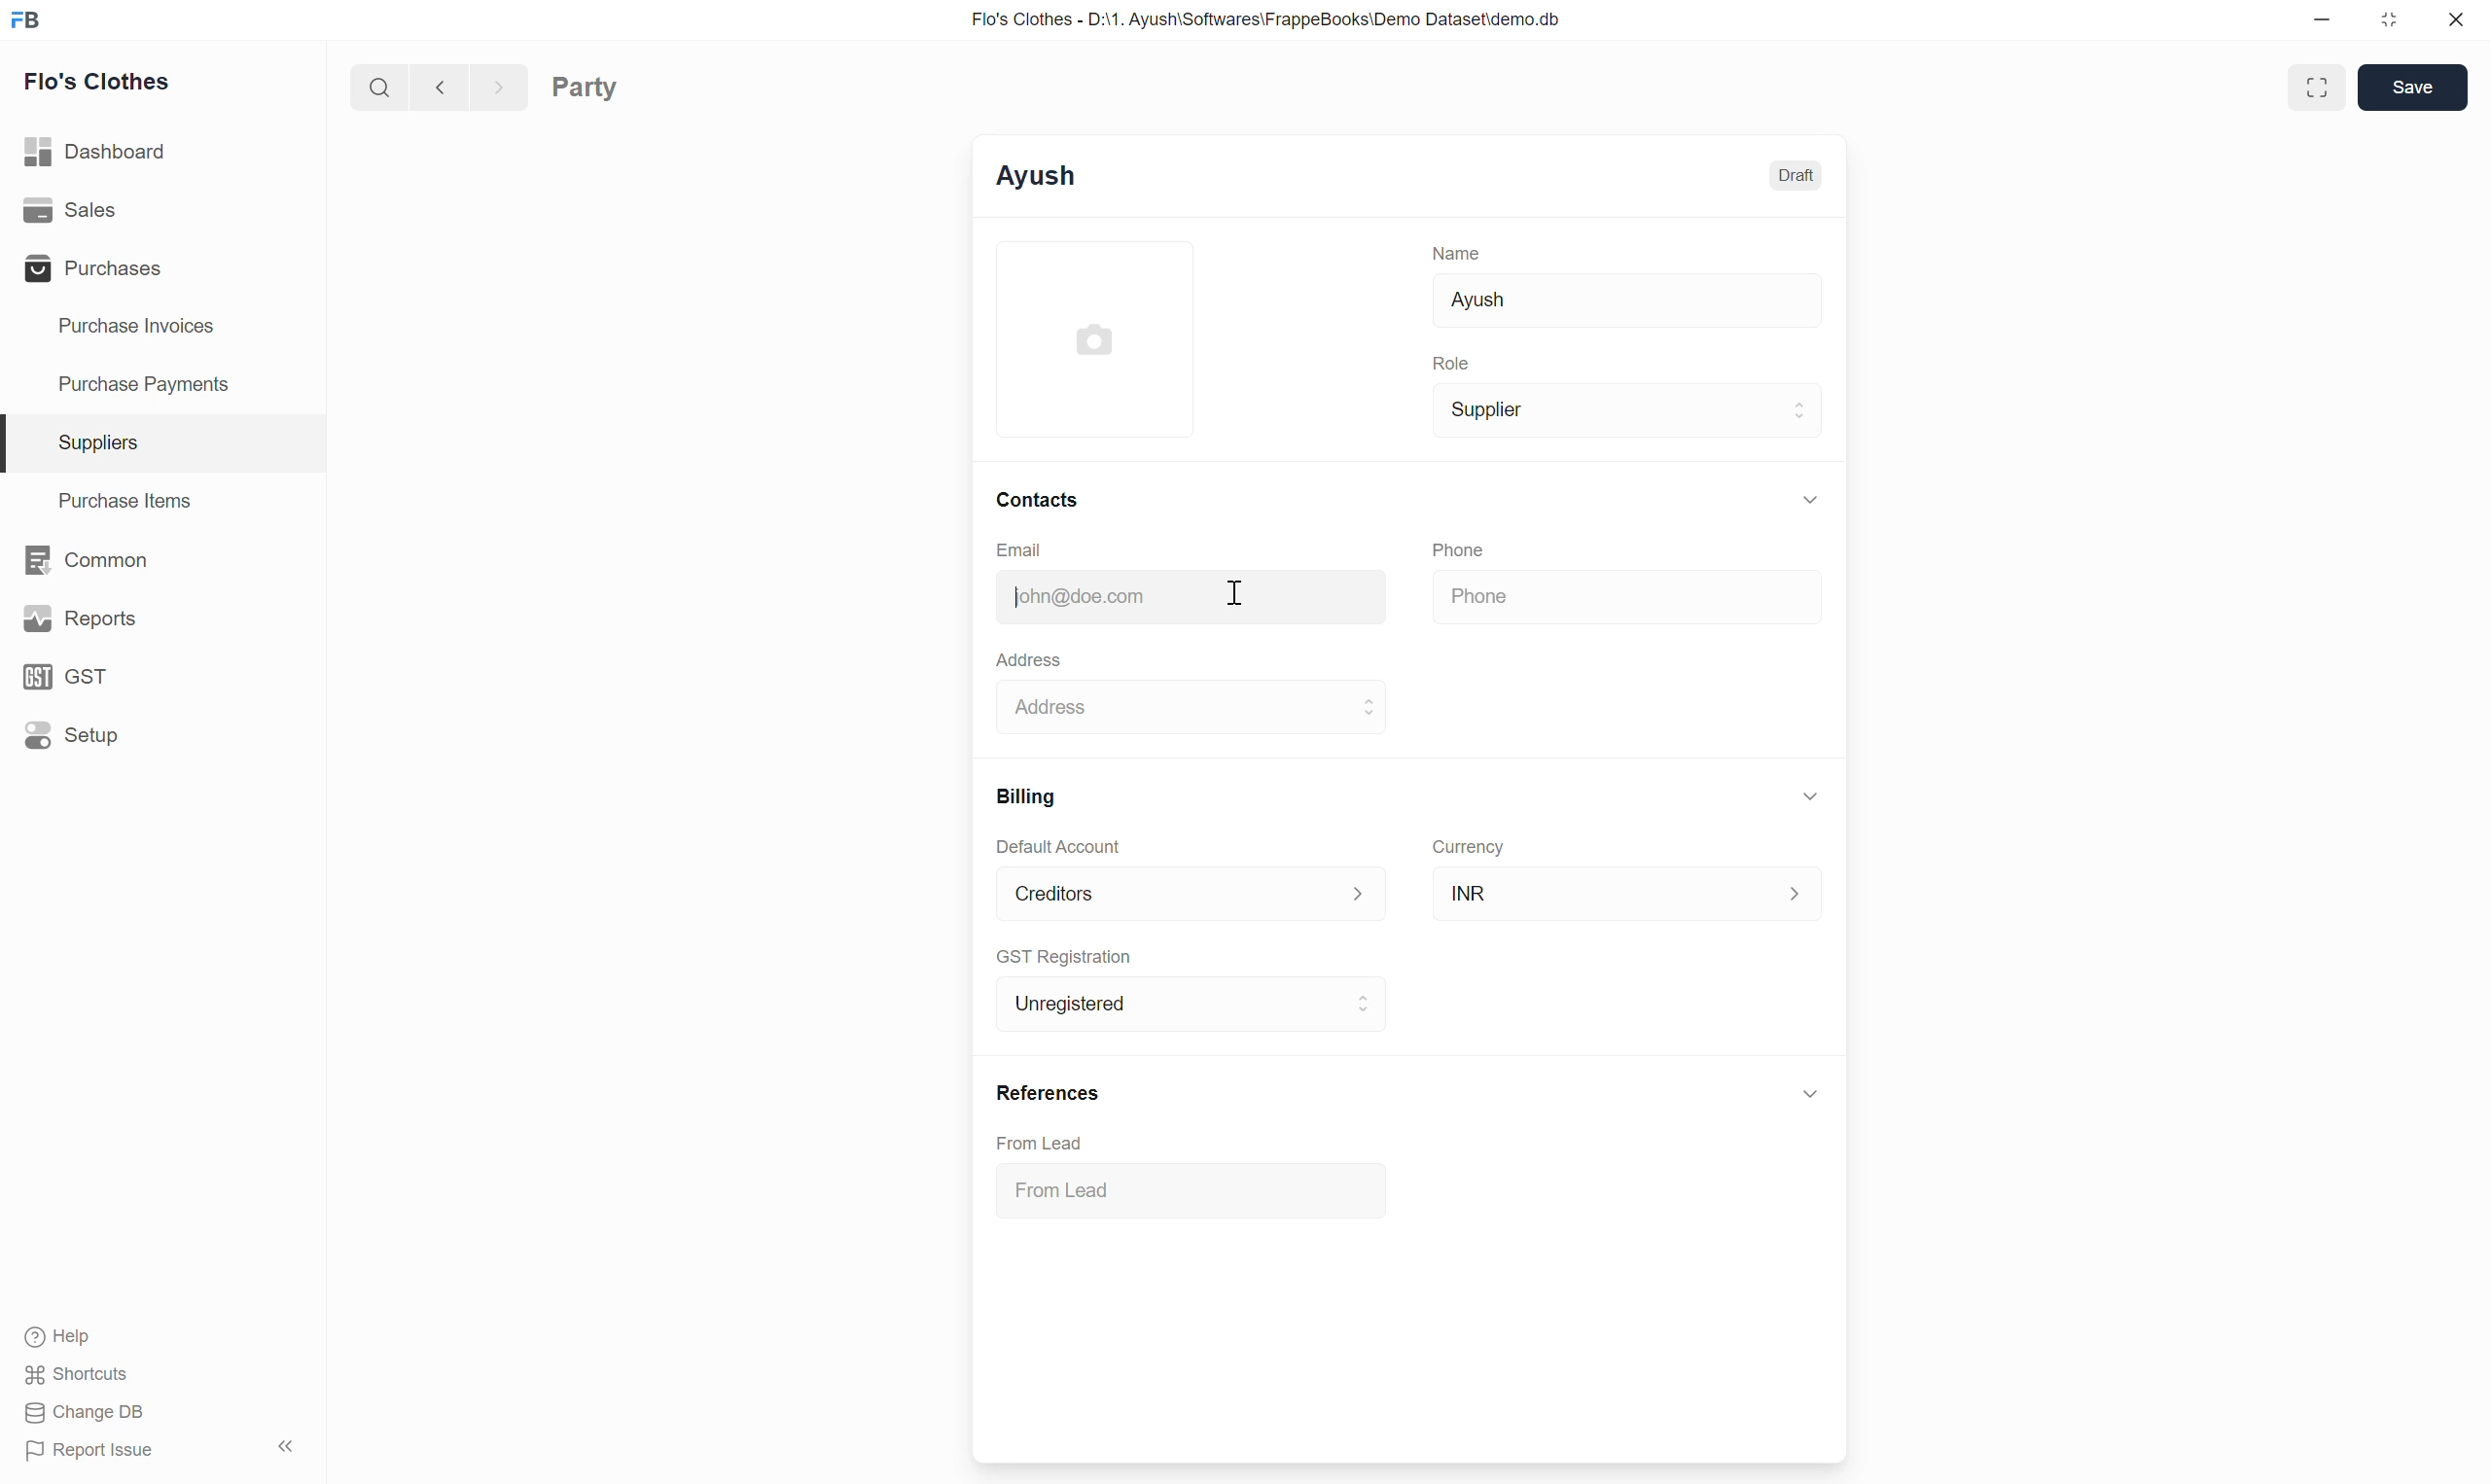 The width and height of the screenshot is (2490, 1484). I want to click on Contacts, so click(1038, 500).